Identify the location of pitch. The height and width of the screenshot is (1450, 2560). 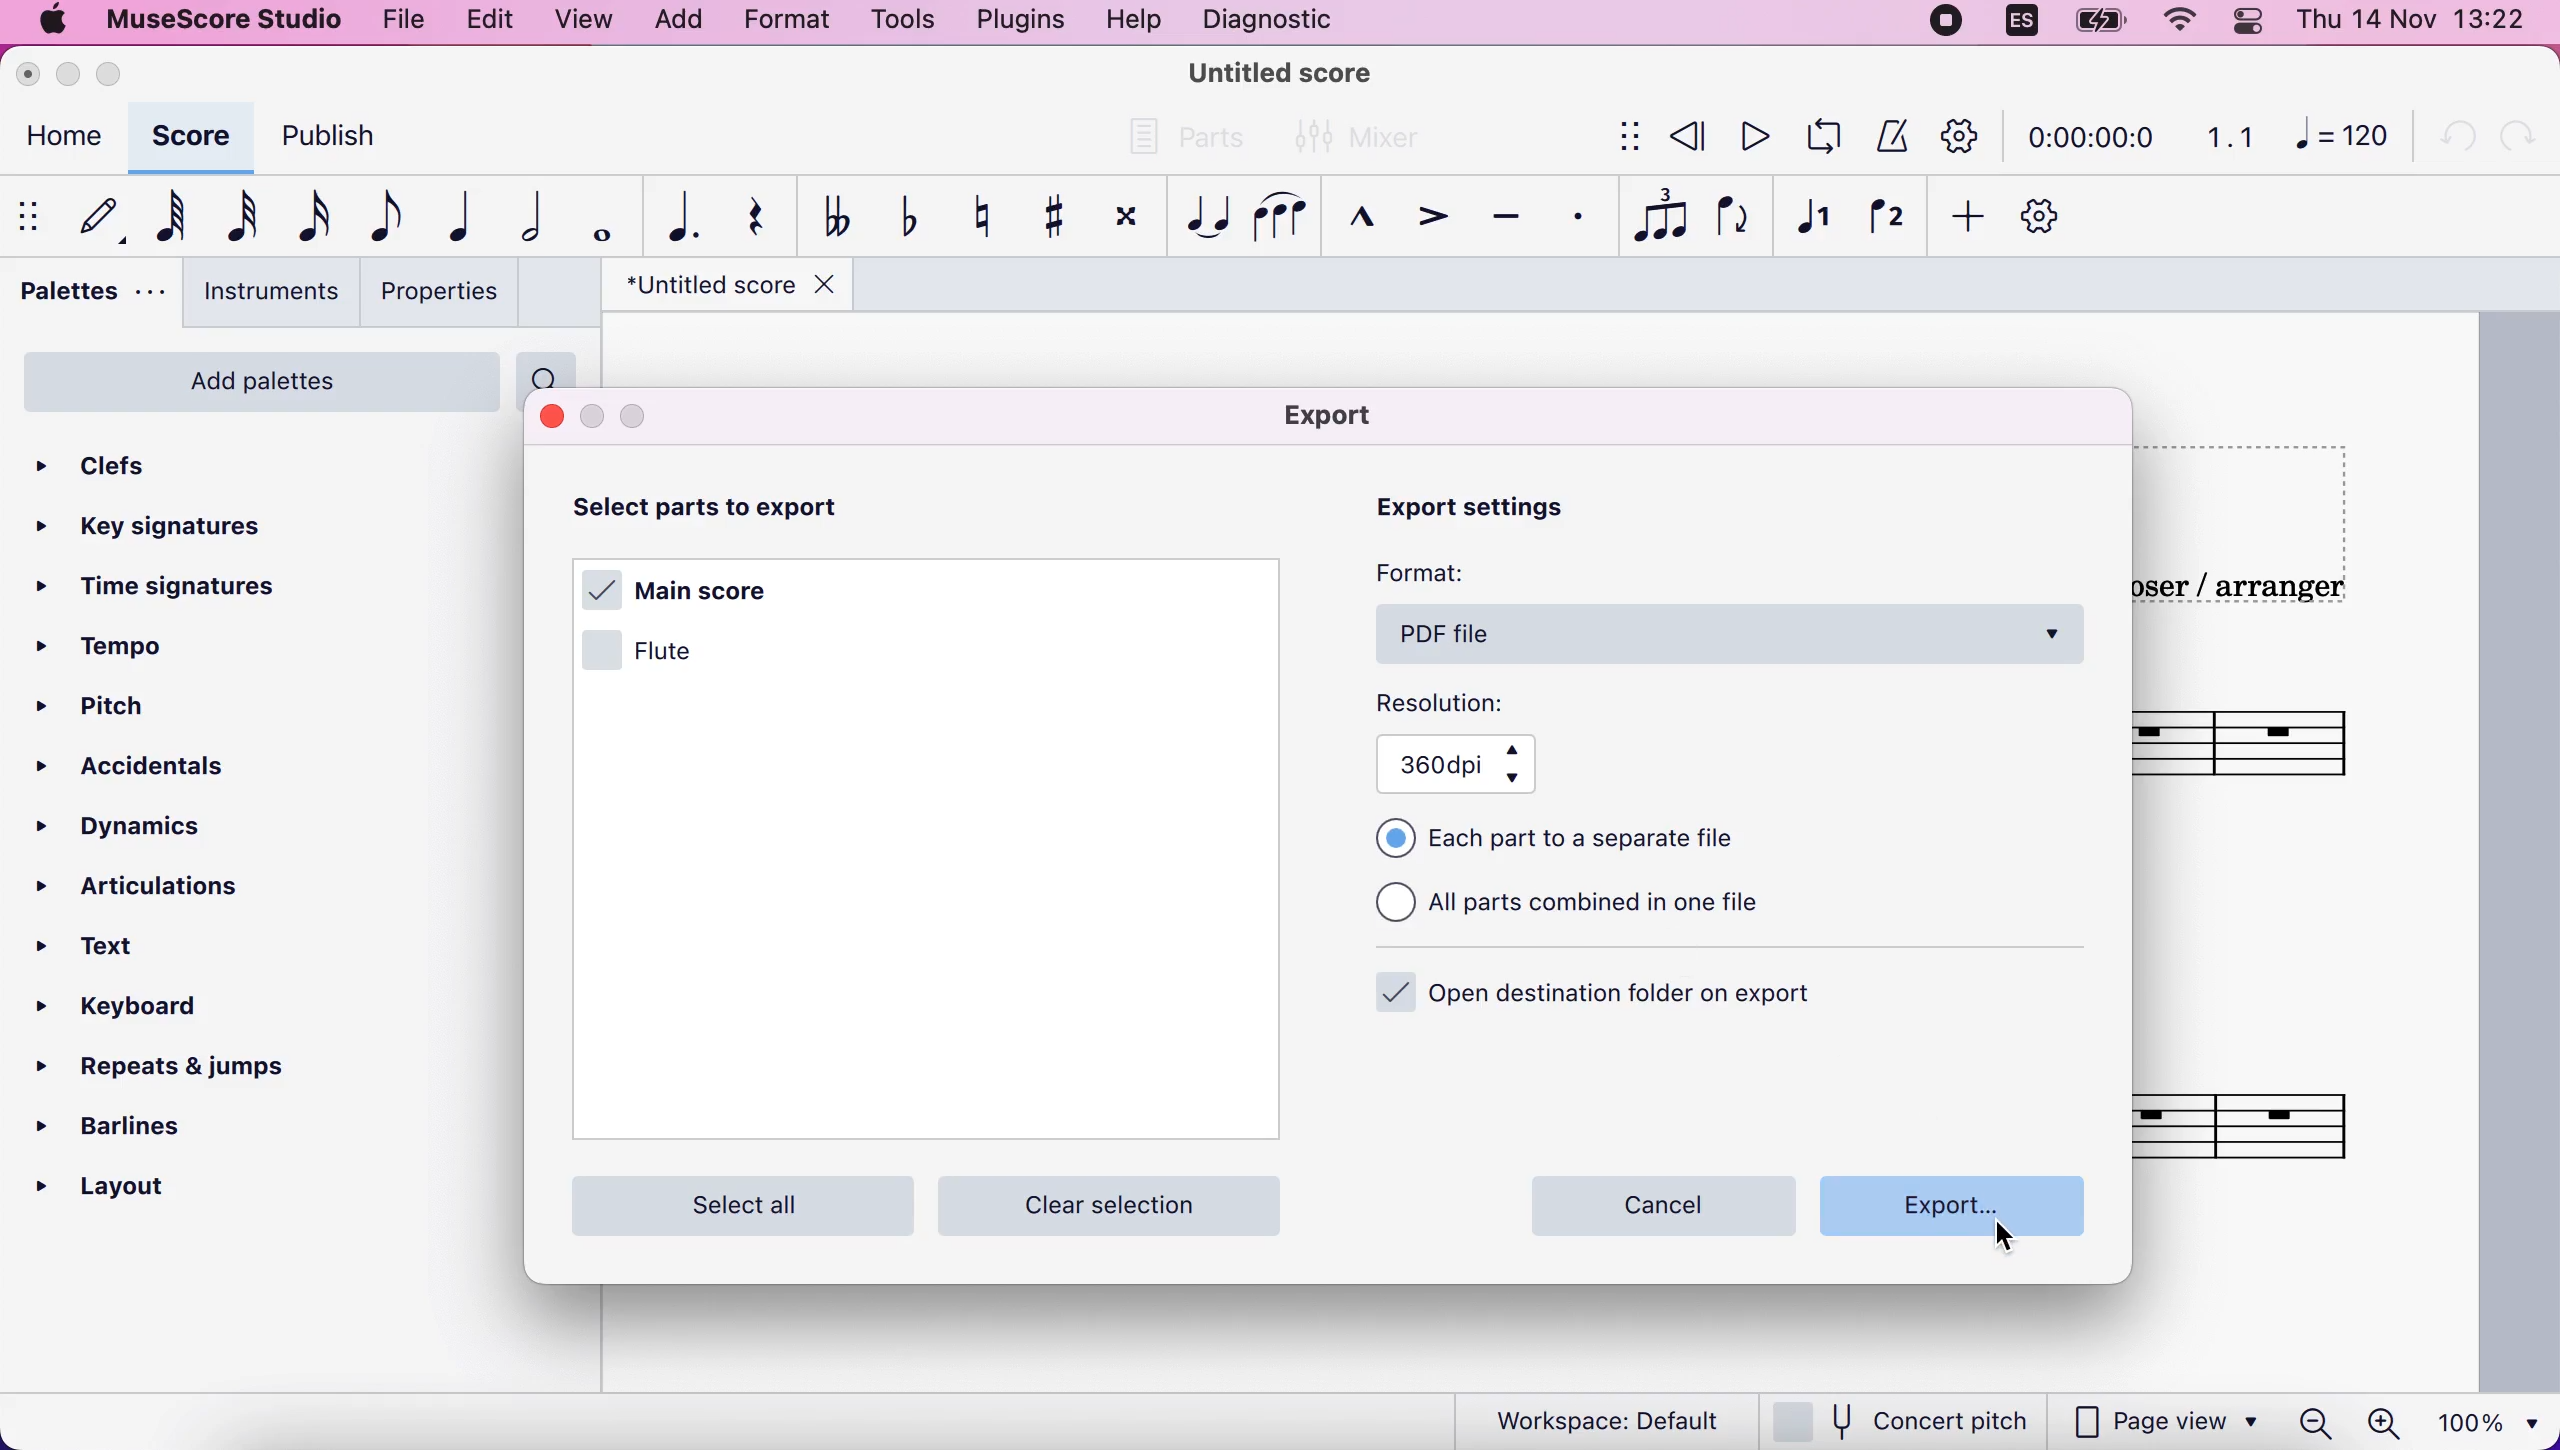
(147, 700).